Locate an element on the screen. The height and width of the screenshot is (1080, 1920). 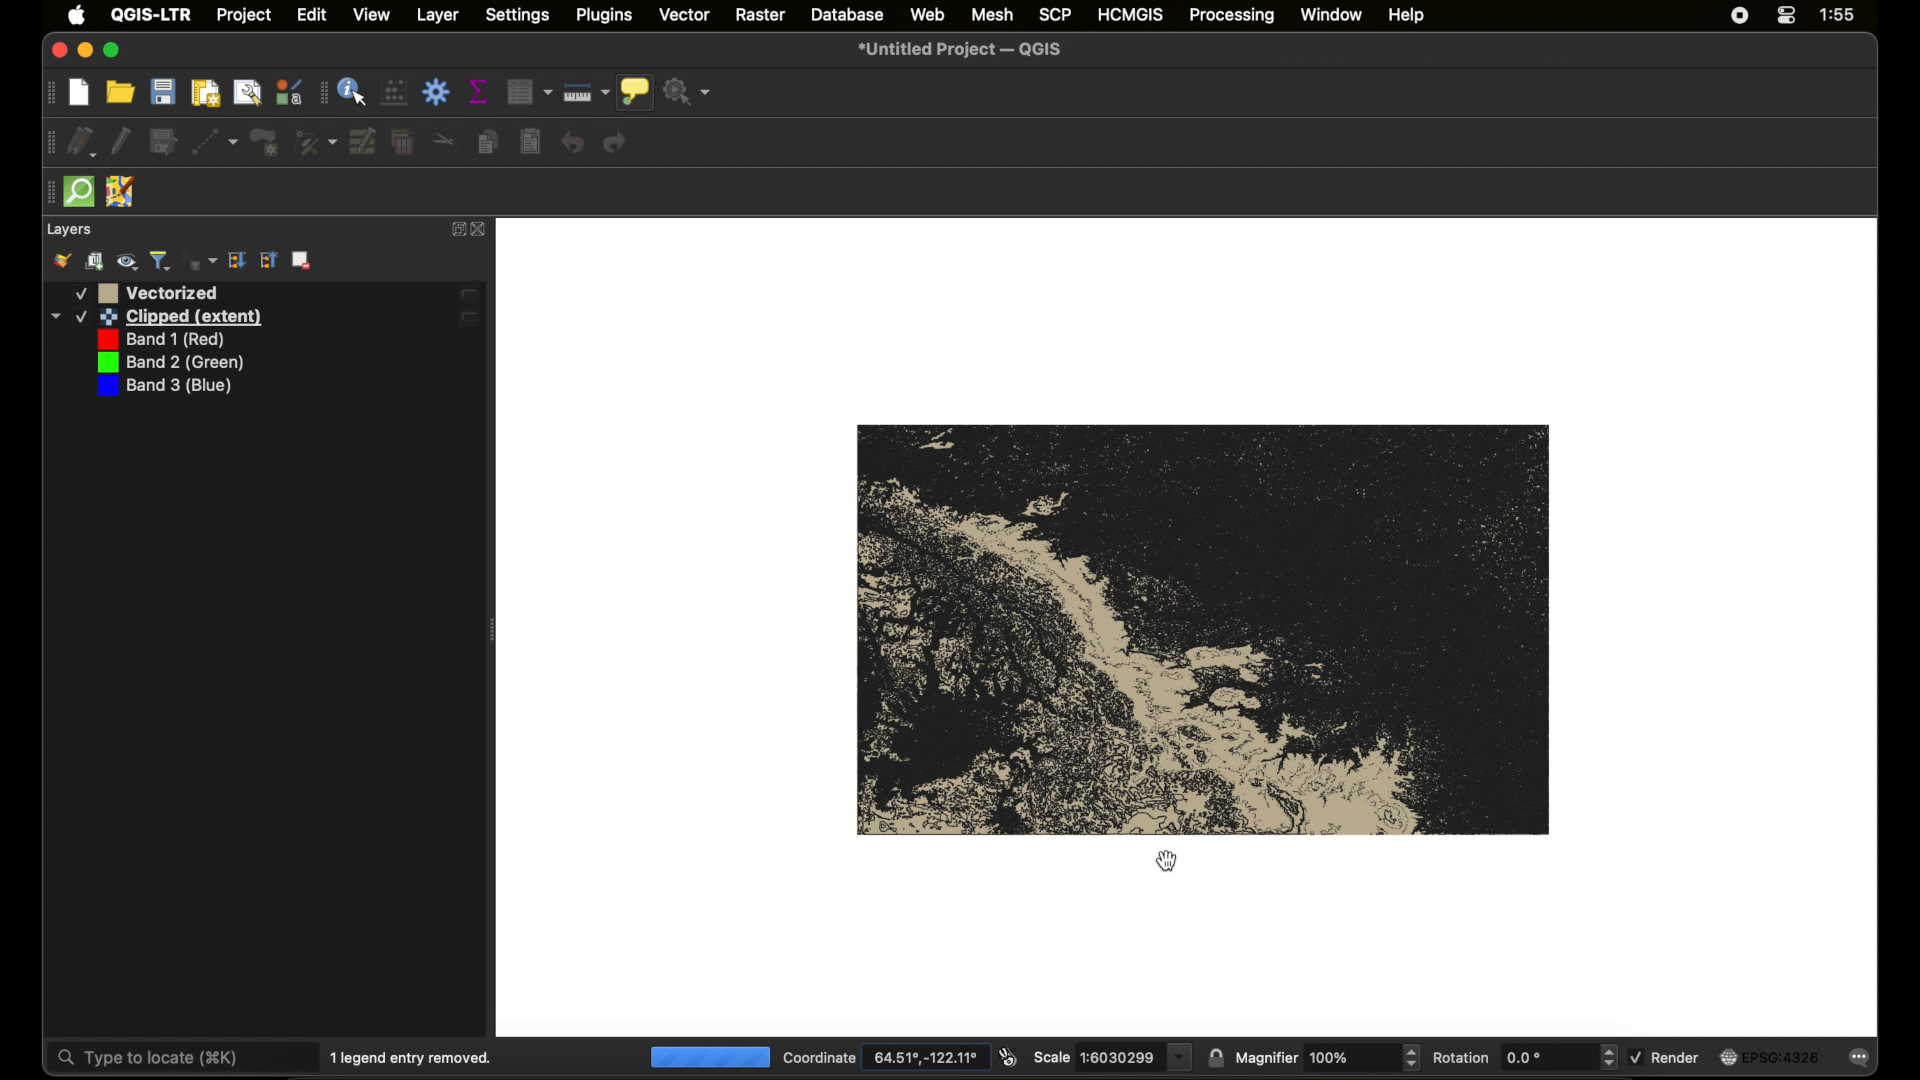
new print layout is located at coordinates (207, 93).